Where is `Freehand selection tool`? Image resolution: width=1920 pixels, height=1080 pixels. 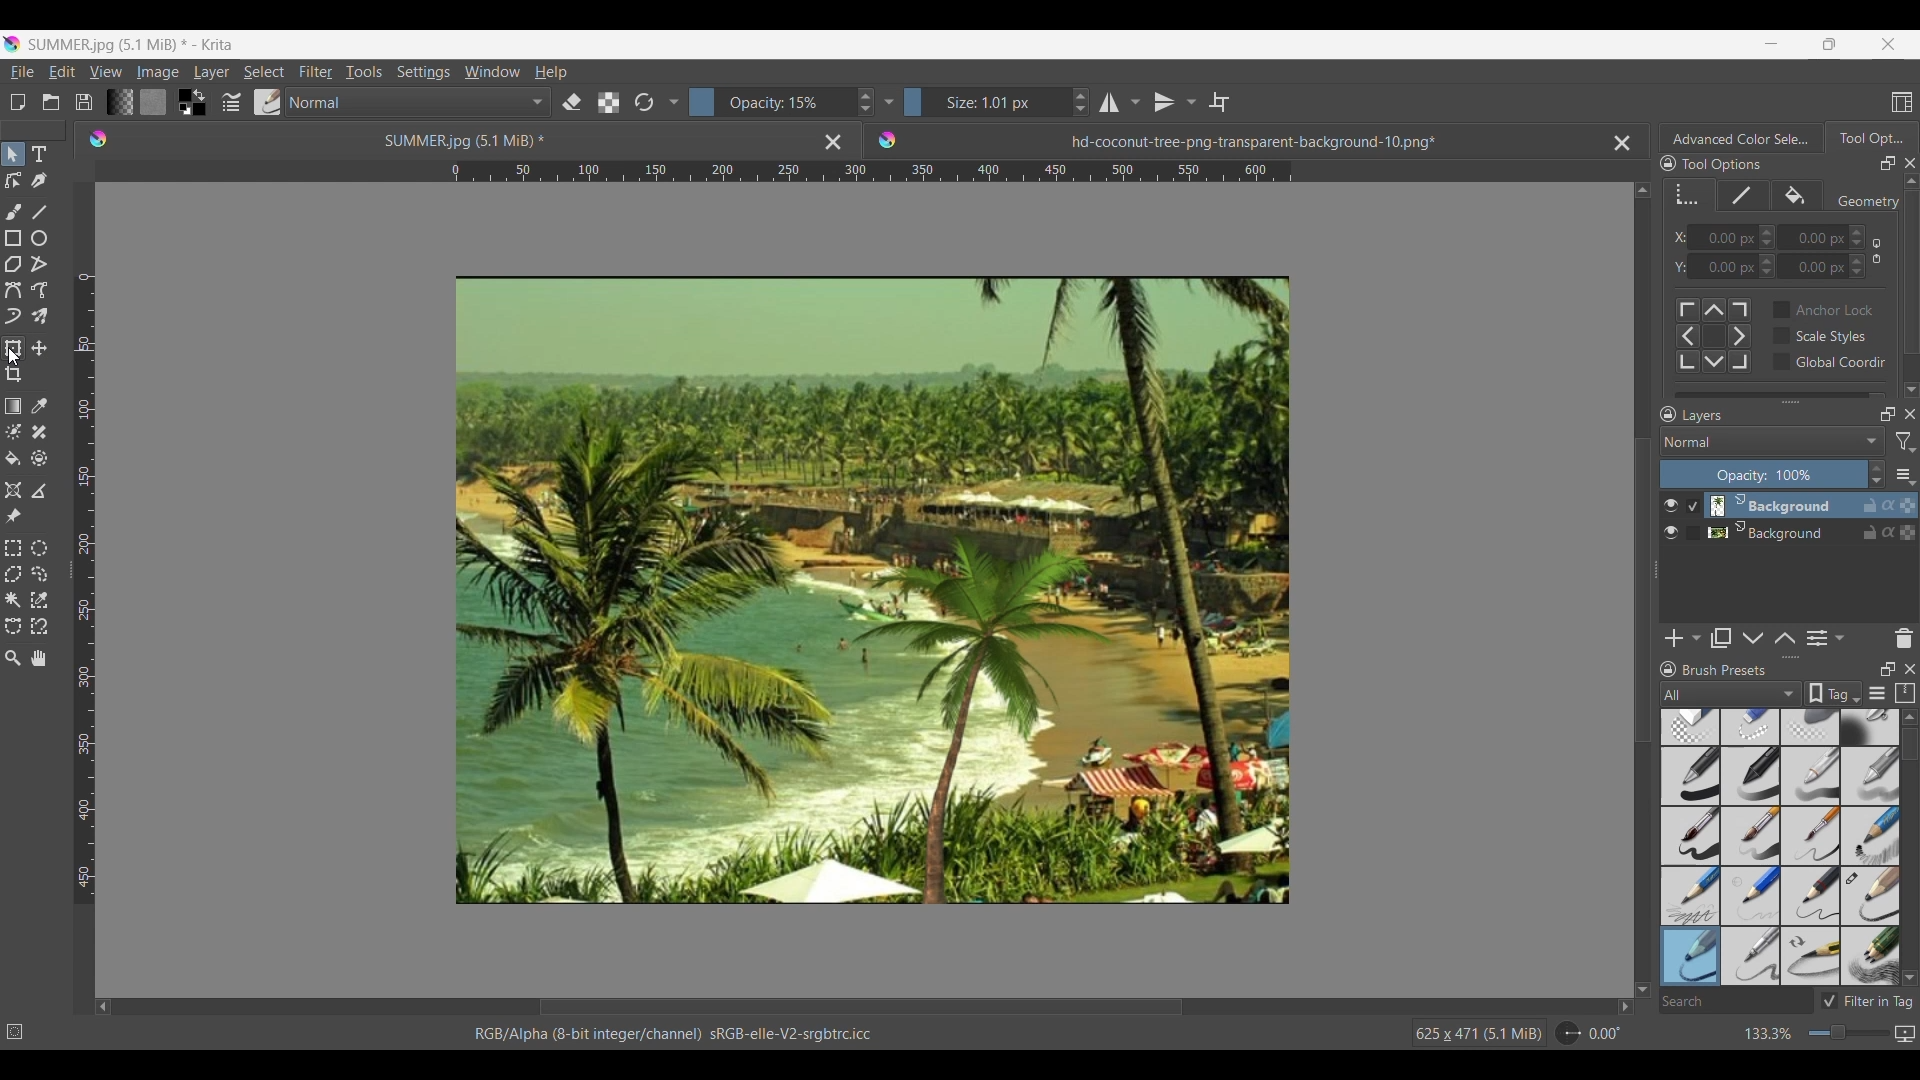 Freehand selection tool is located at coordinates (38, 573).